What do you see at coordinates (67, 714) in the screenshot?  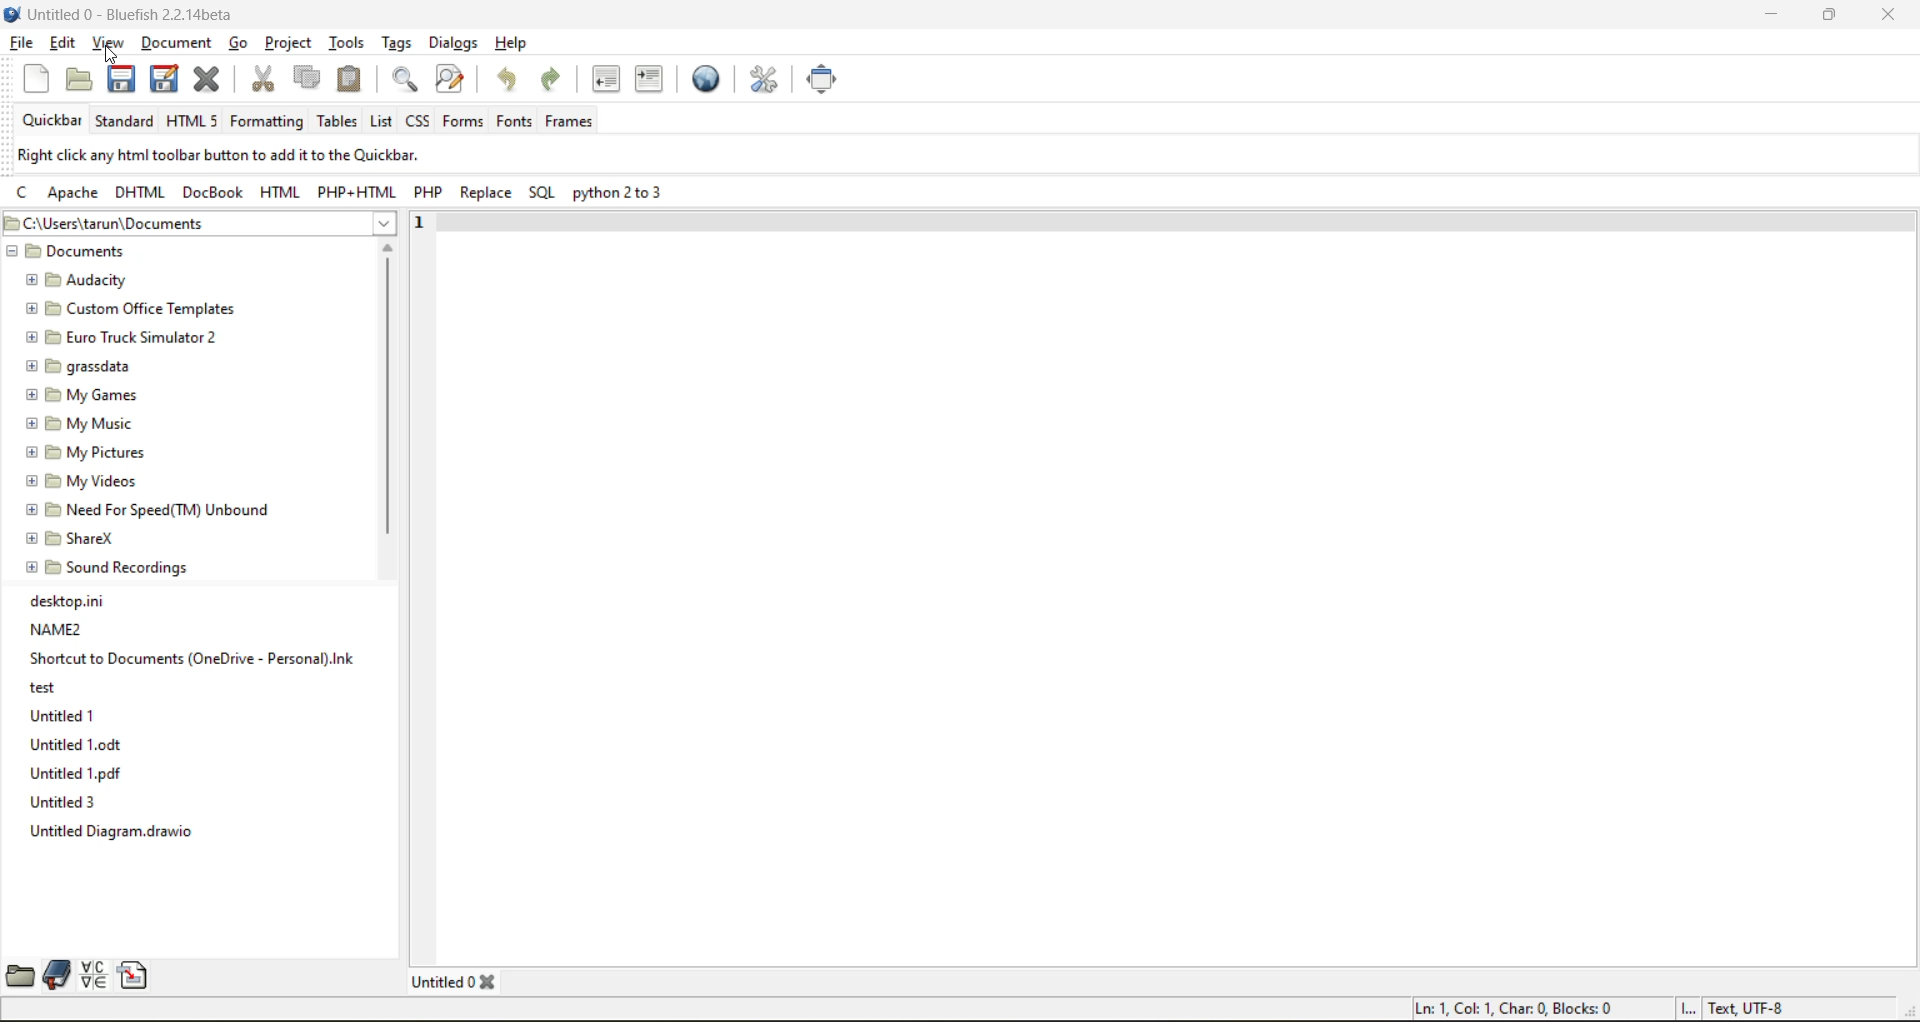 I see `Untitled 1` at bounding box center [67, 714].